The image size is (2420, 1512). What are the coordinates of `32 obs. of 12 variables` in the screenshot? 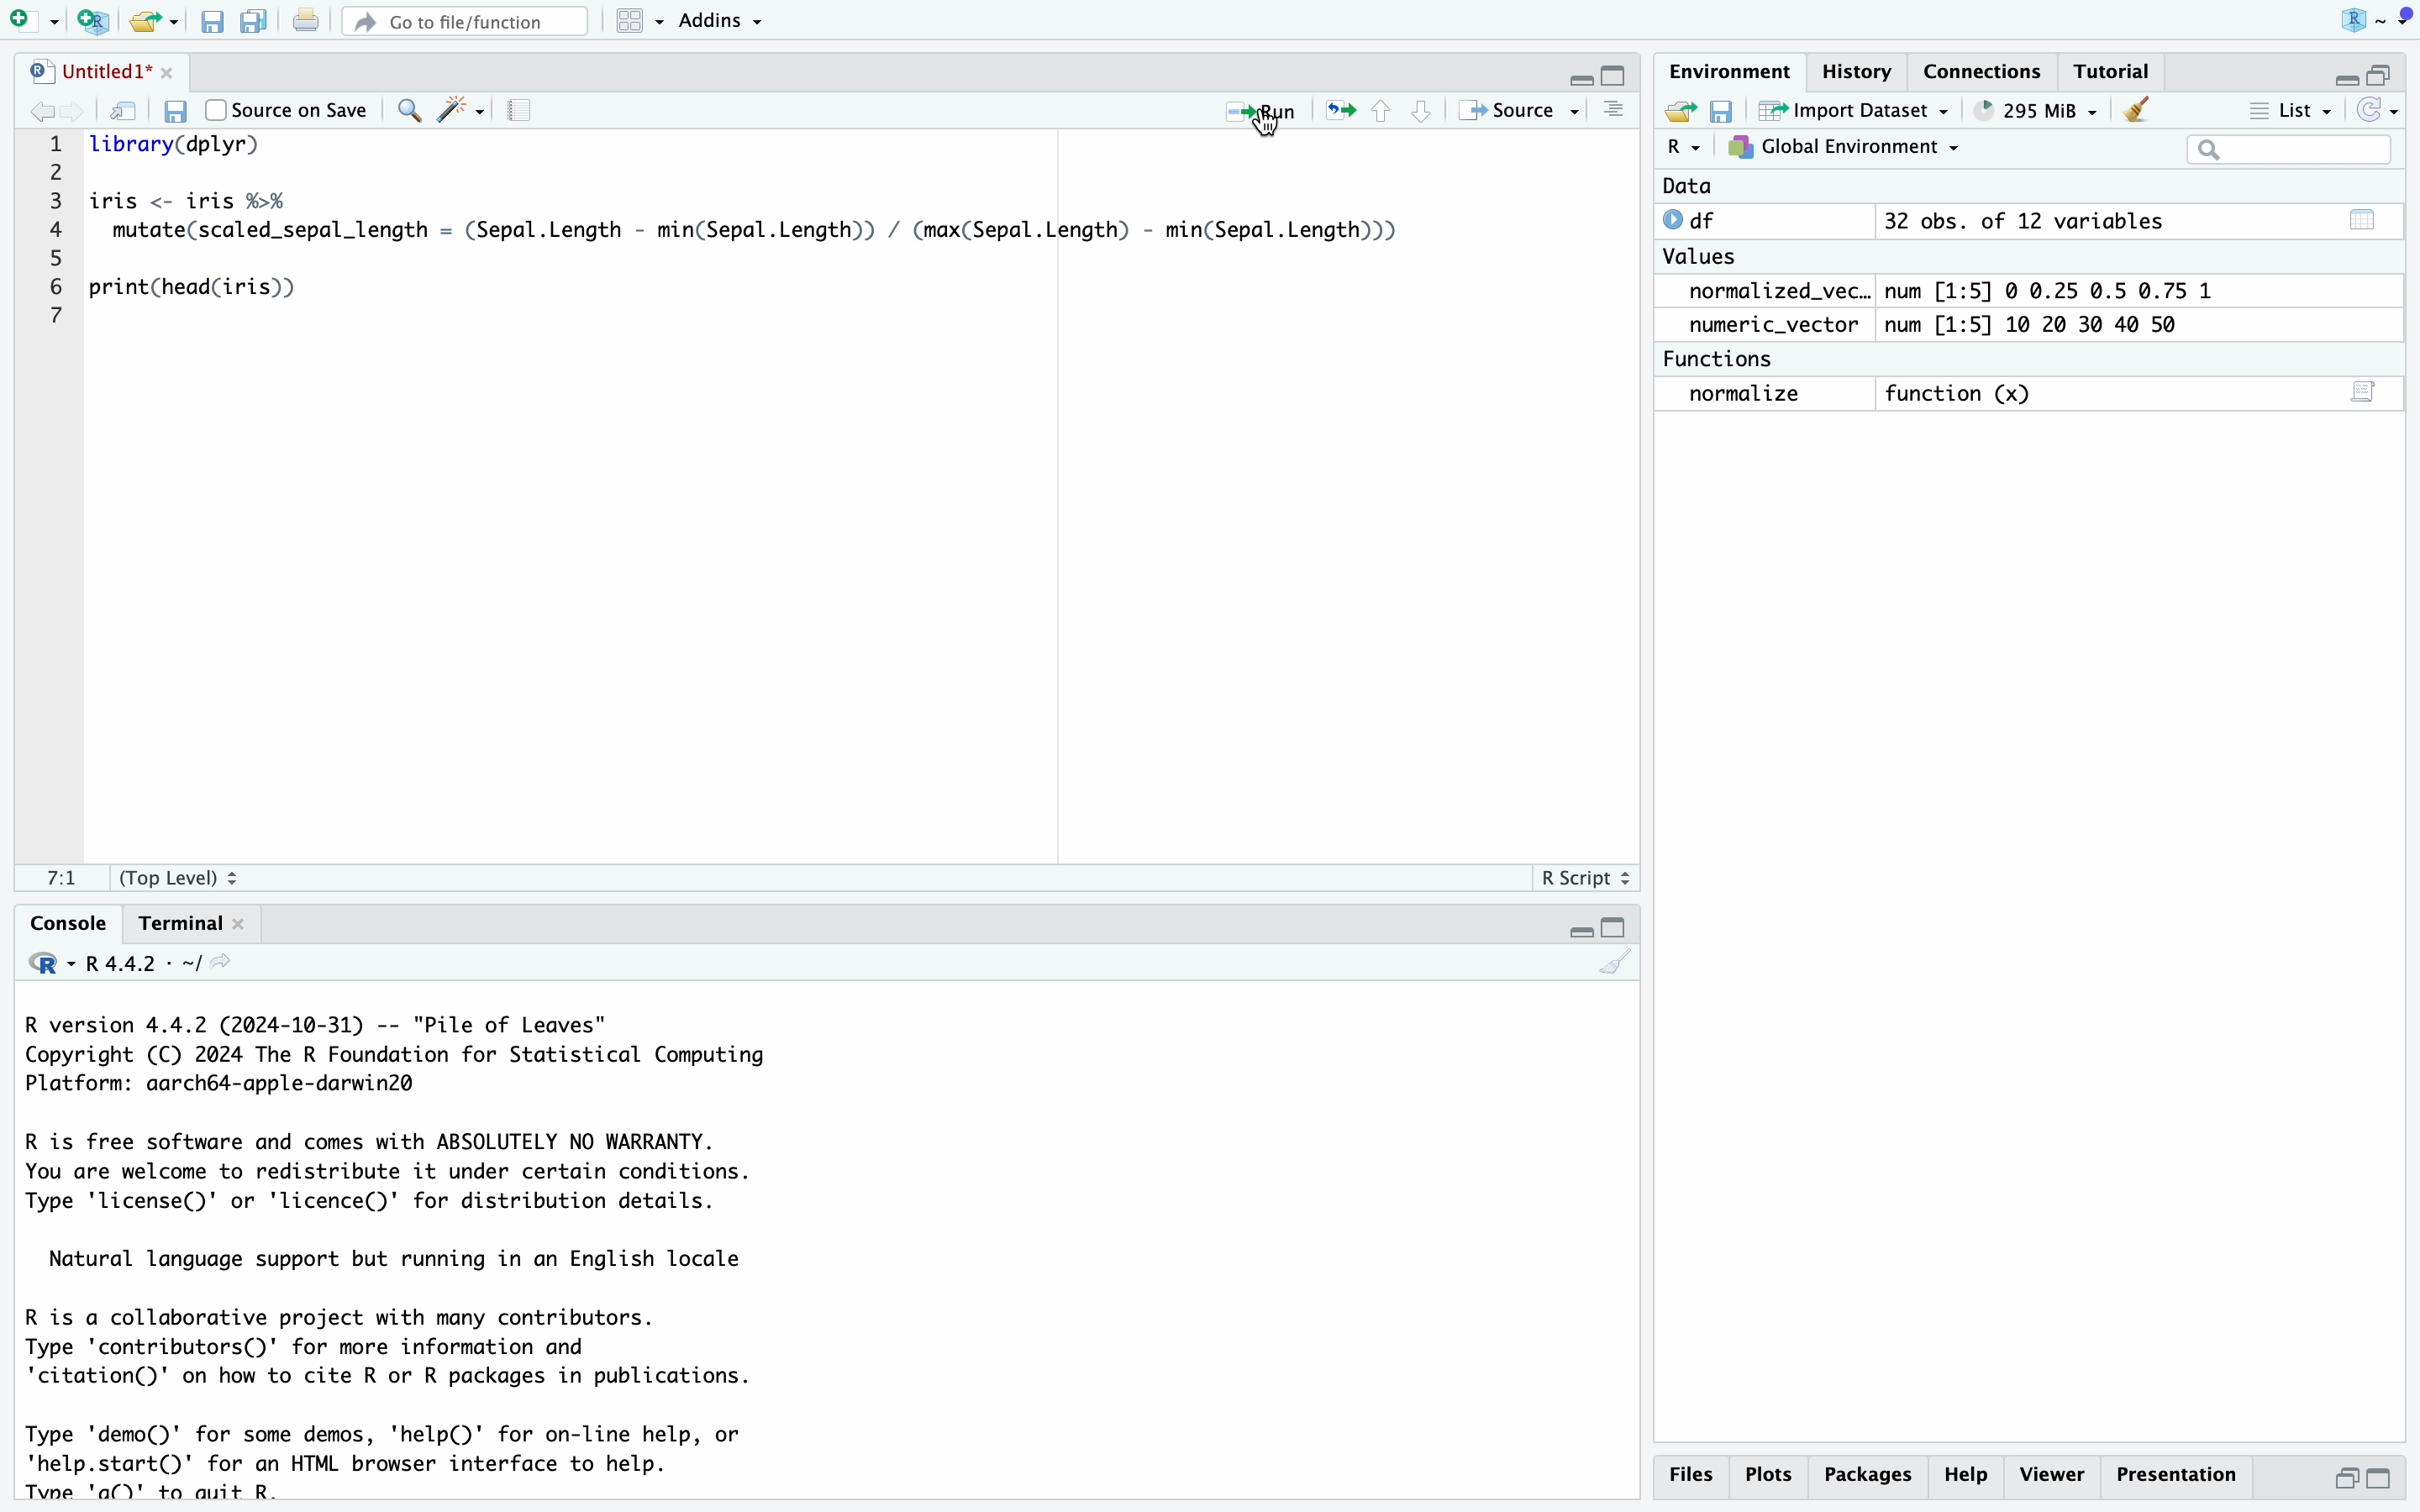 It's located at (2023, 223).